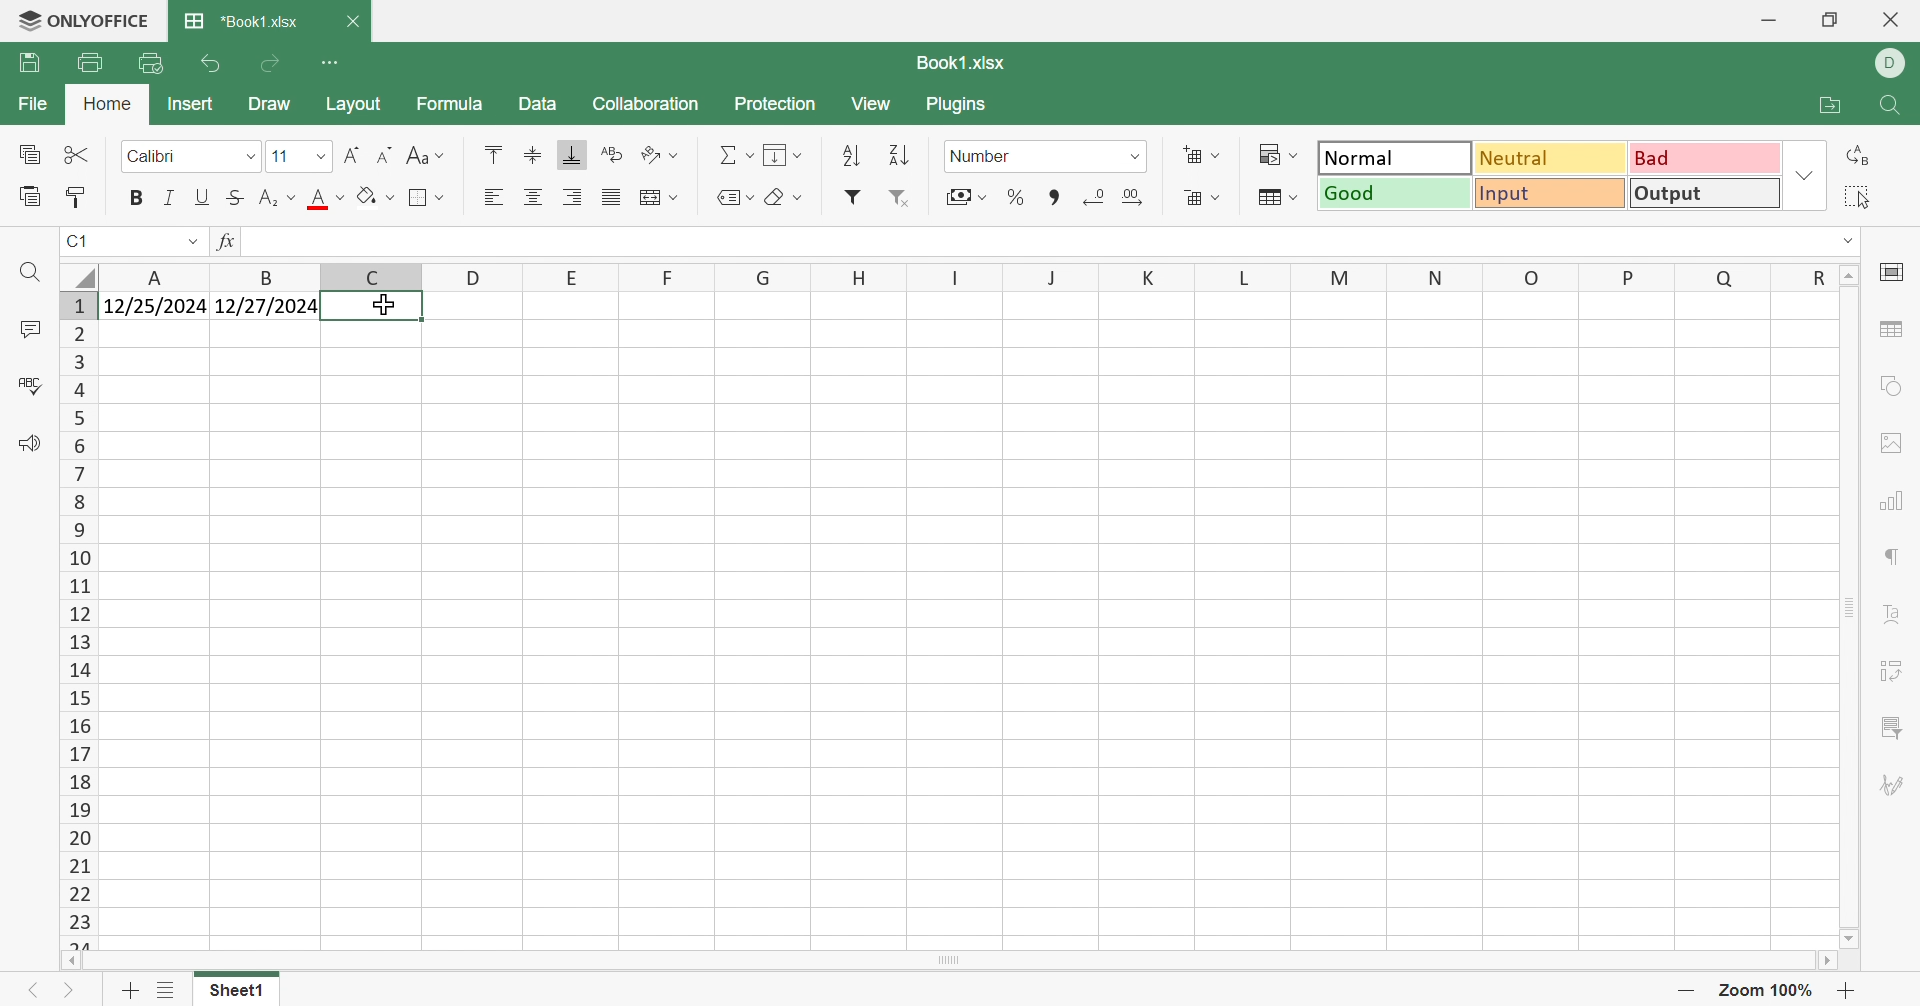 The width and height of the screenshot is (1920, 1006). What do you see at coordinates (647, 103) in the screenshot?
I see `Collaboration` at bounding box center [647, 103].